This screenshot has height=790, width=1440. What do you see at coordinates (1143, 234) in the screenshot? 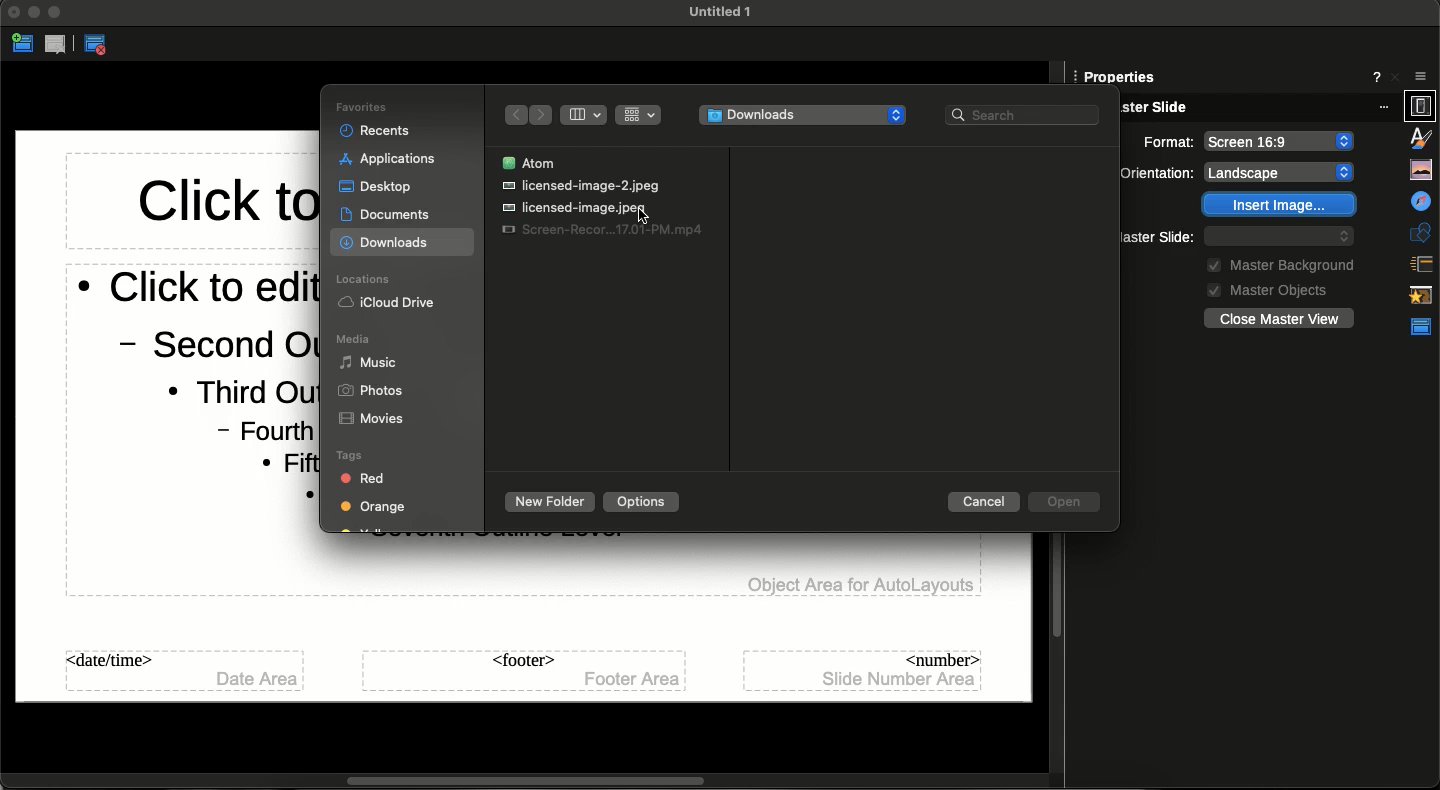
I see `Master slide` at bounding box center [1143, 234].